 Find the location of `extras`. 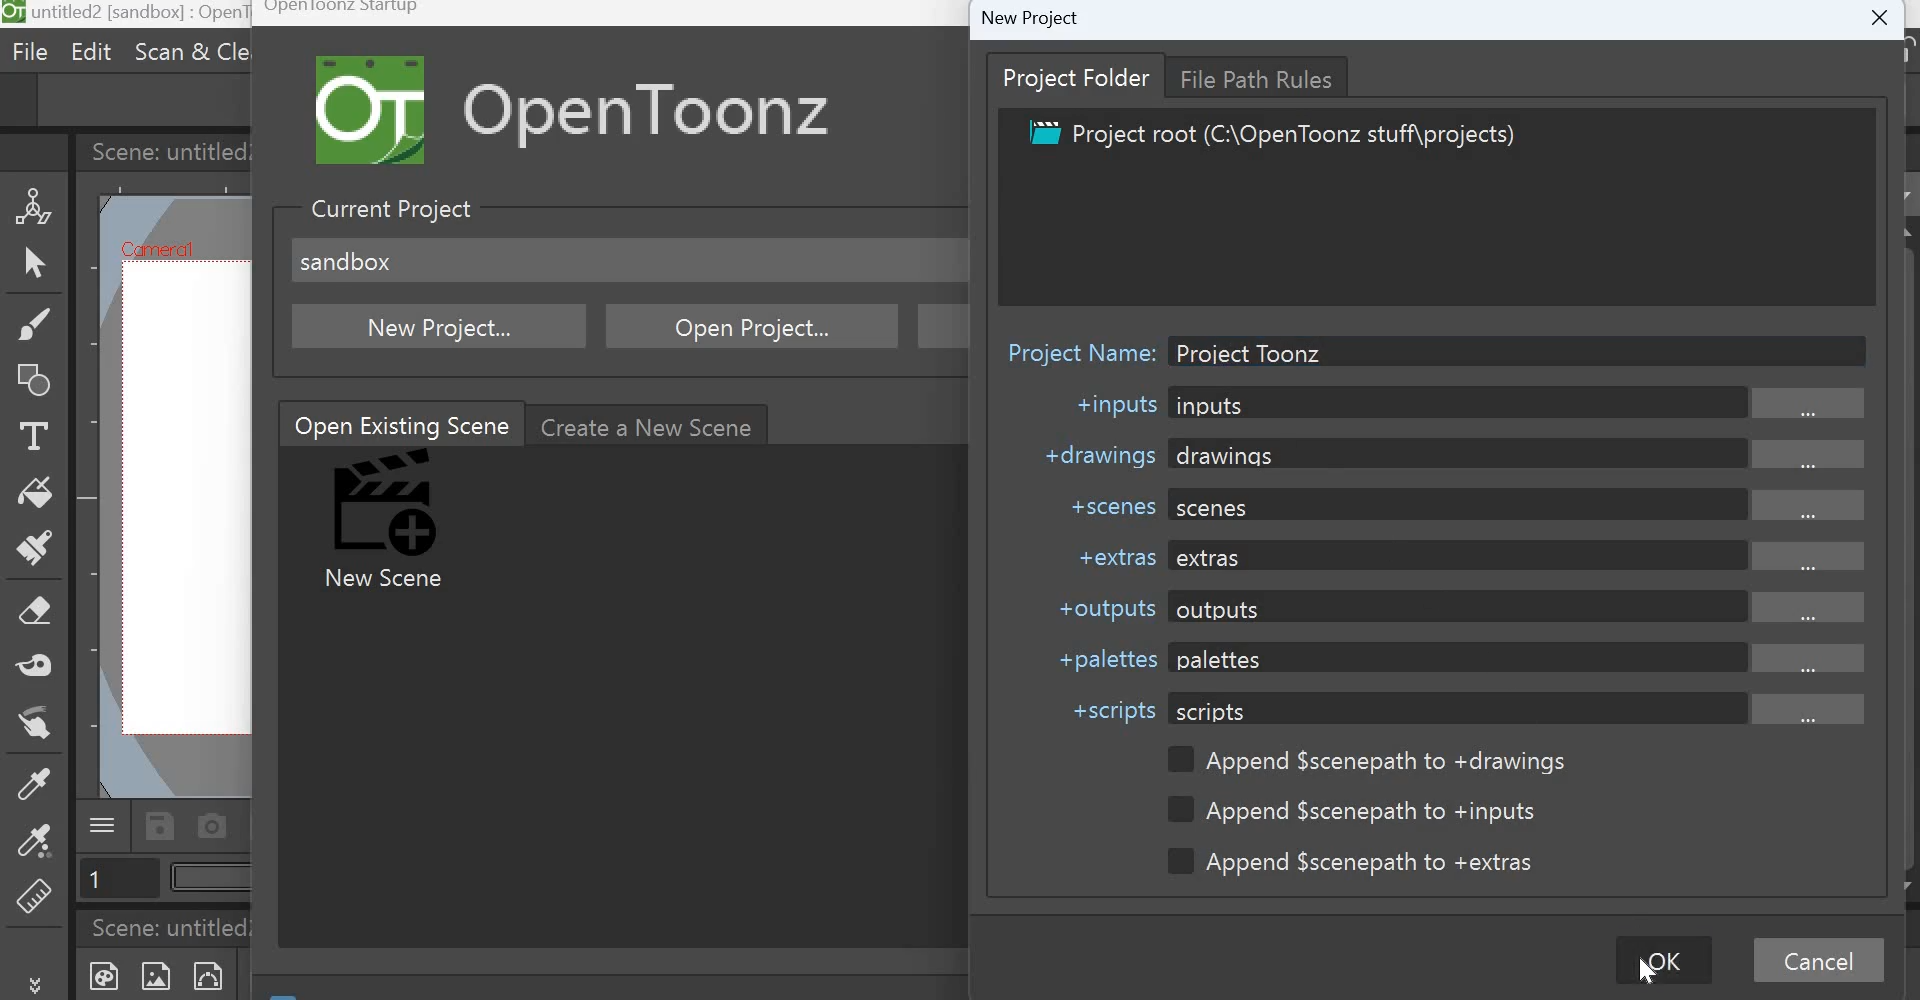

extras is located at coordinates (1518, 556).